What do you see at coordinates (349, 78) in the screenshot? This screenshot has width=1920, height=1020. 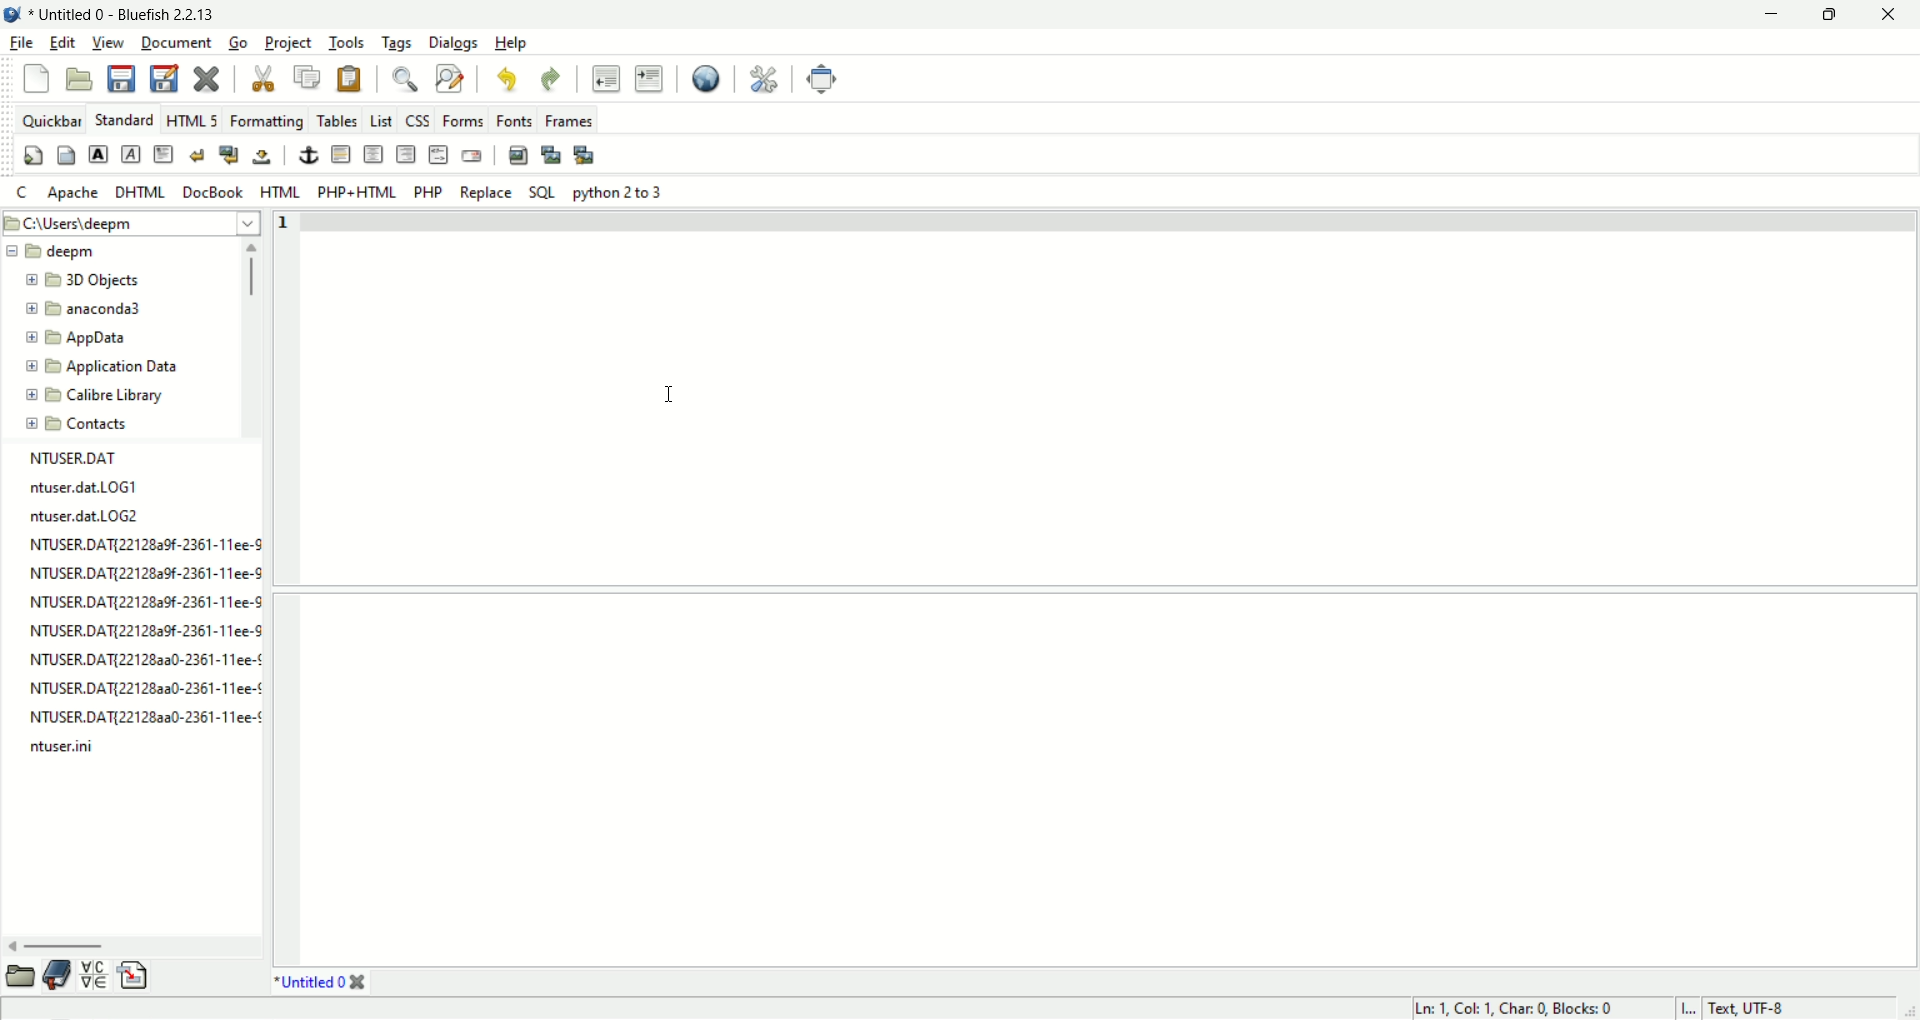 I see `paste` at bounding box center [349, 78].